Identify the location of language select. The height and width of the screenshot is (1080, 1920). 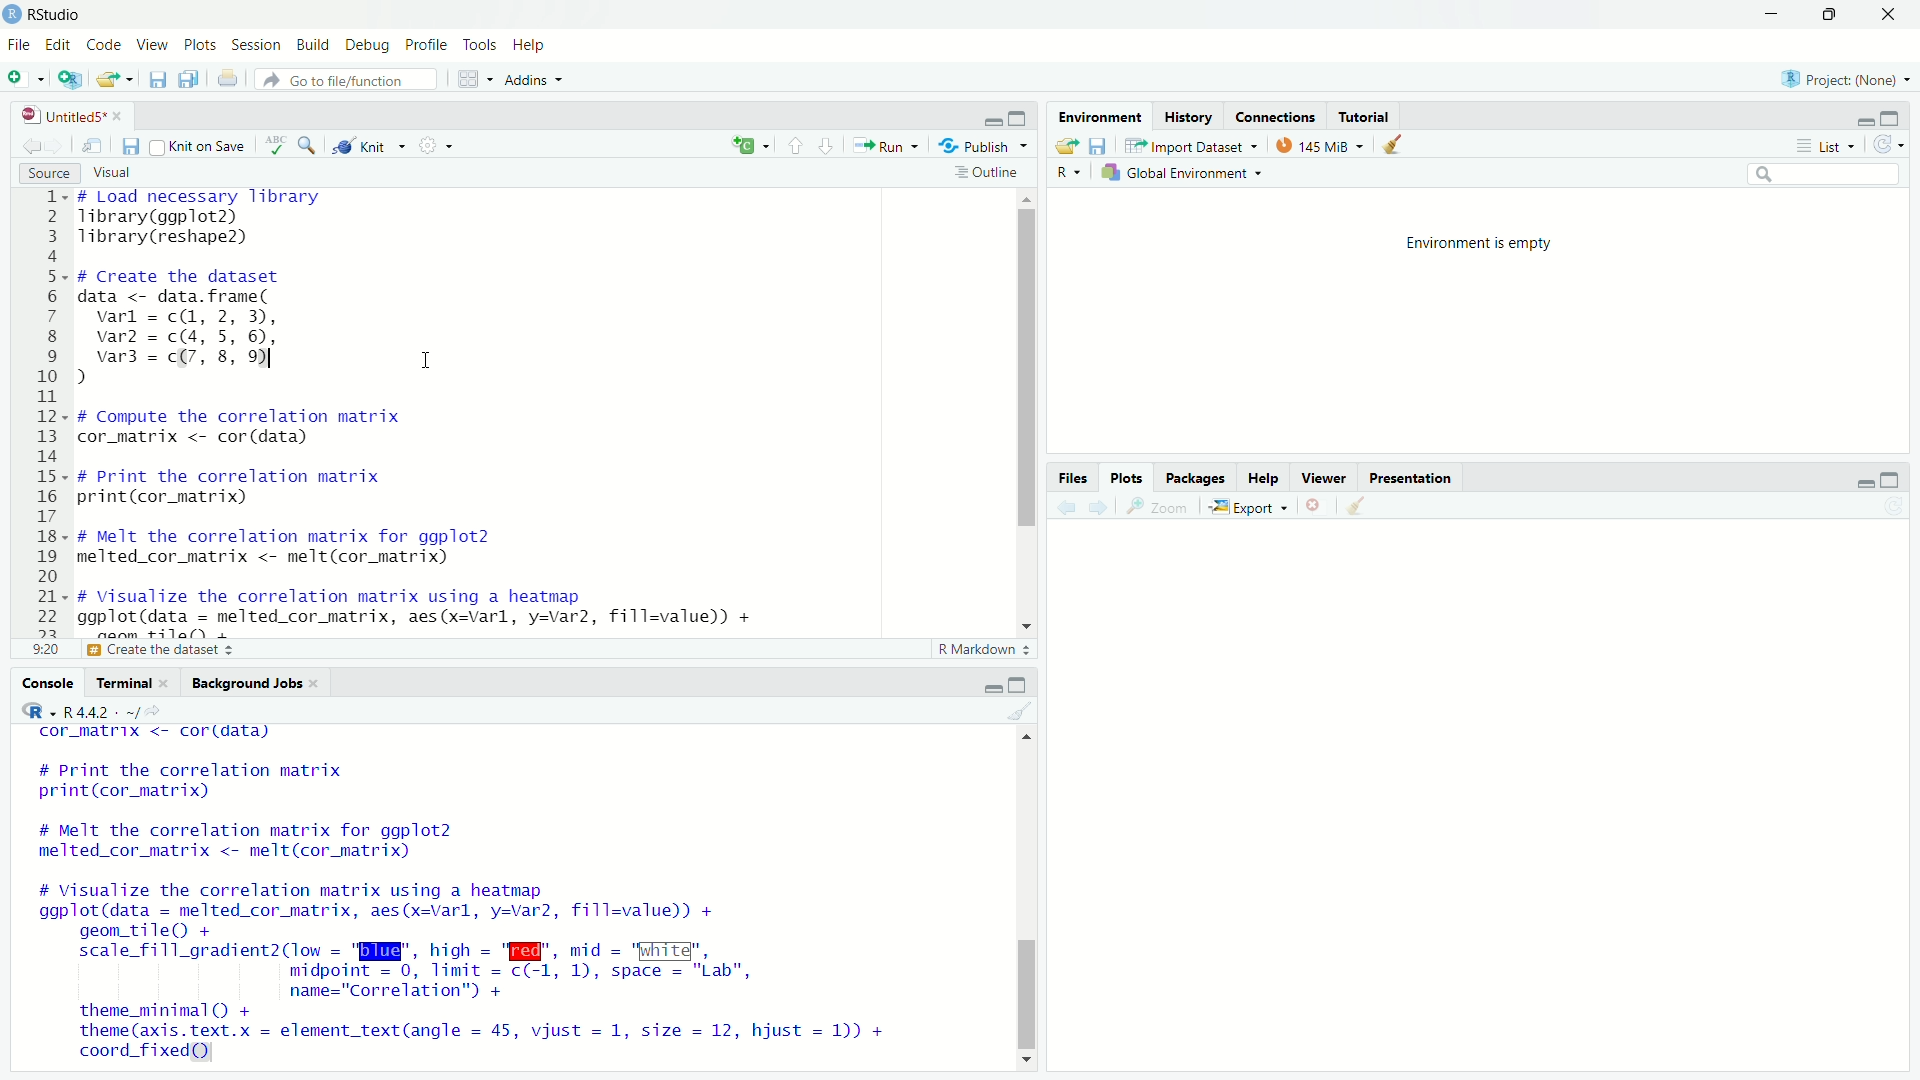
(751, 147).